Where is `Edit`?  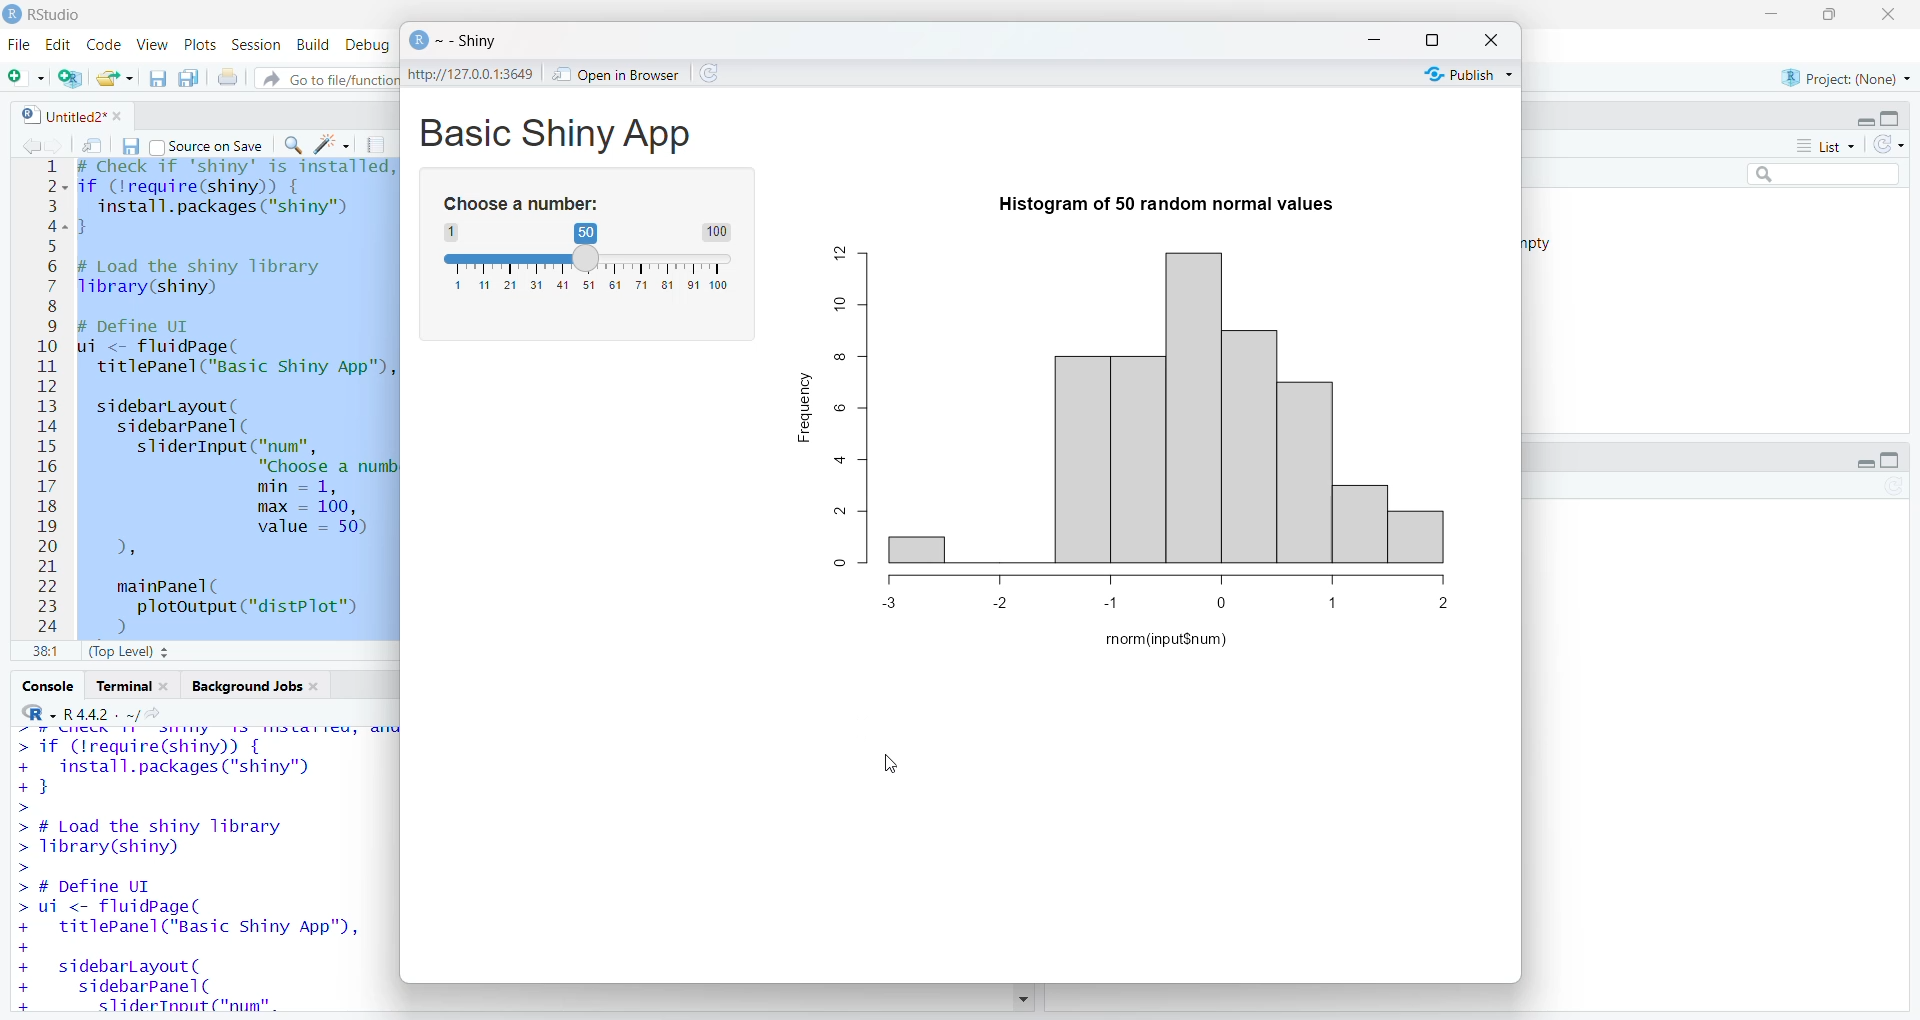
Edit is located at coordinates (59, 46).